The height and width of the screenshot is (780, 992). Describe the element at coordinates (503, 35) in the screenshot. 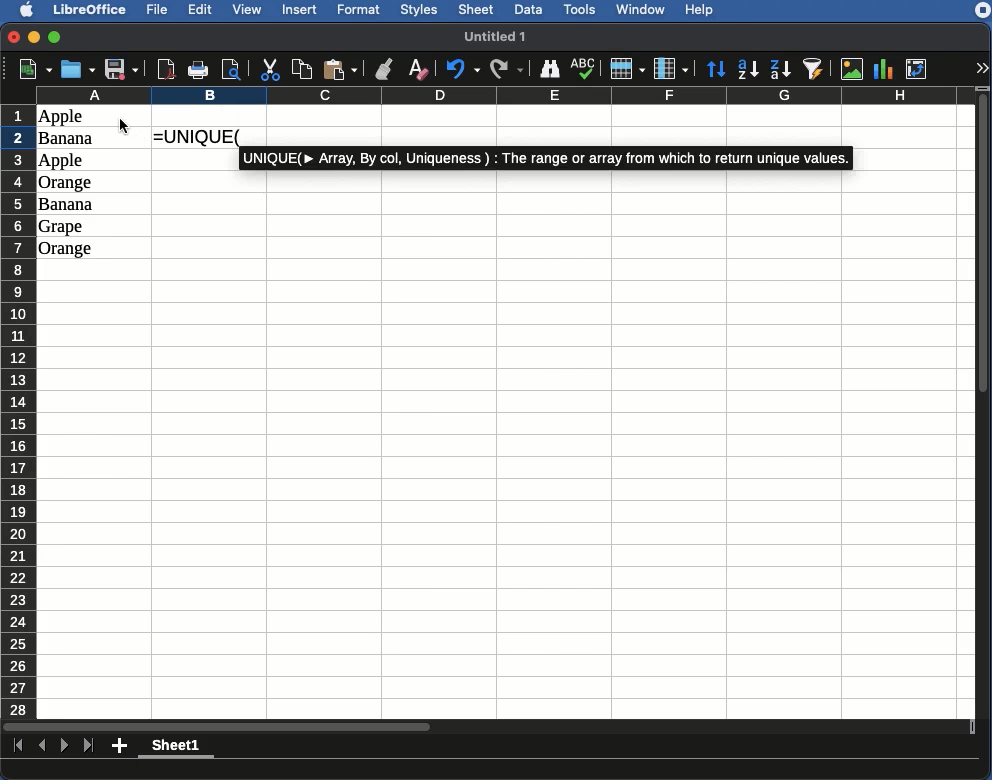

I see `untitled 1` at that location.